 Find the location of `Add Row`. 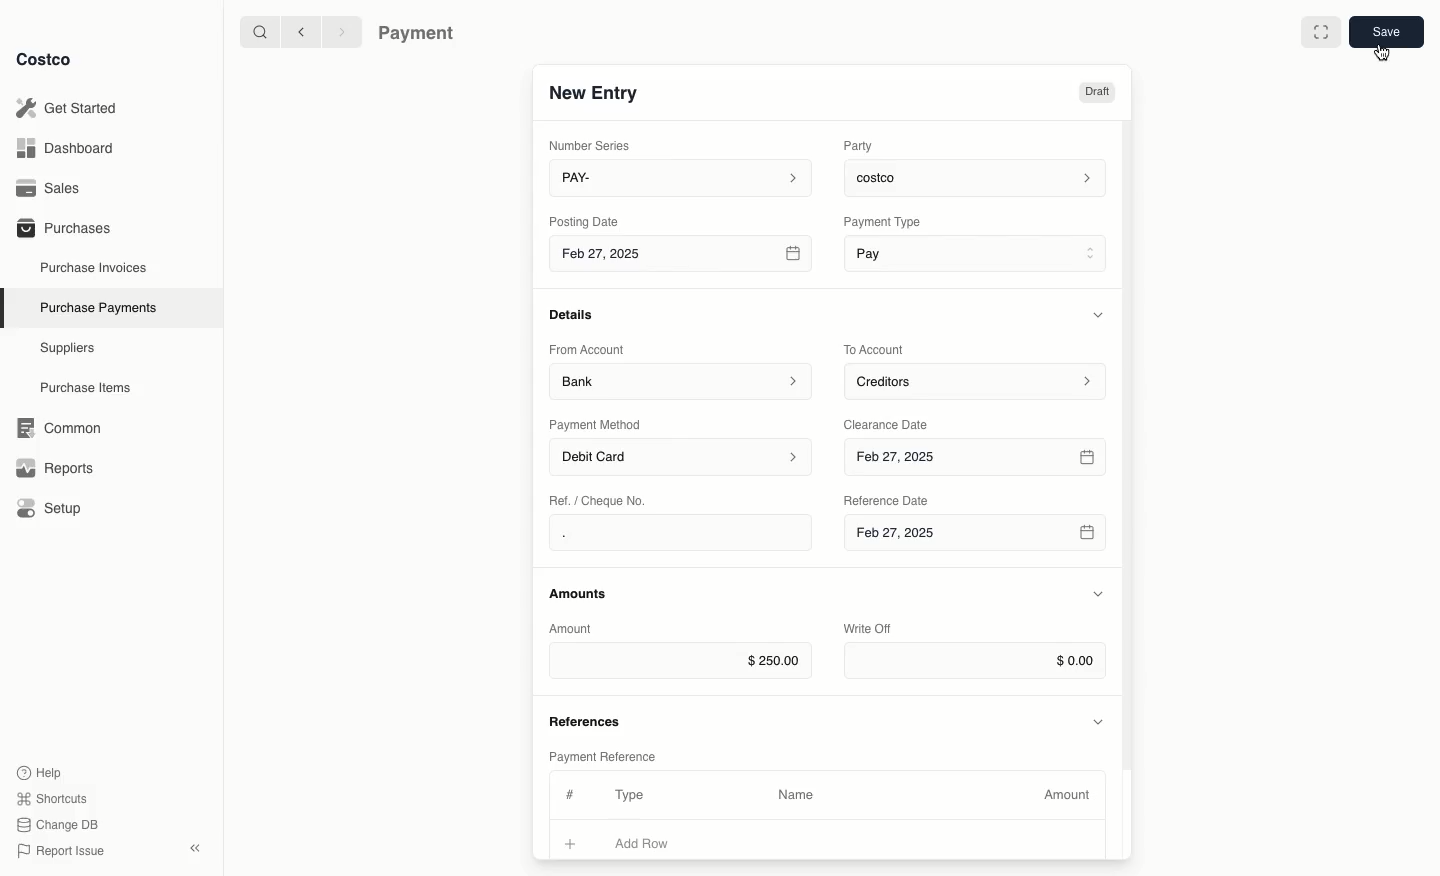

Add Row is located at coordinates (655, 843).